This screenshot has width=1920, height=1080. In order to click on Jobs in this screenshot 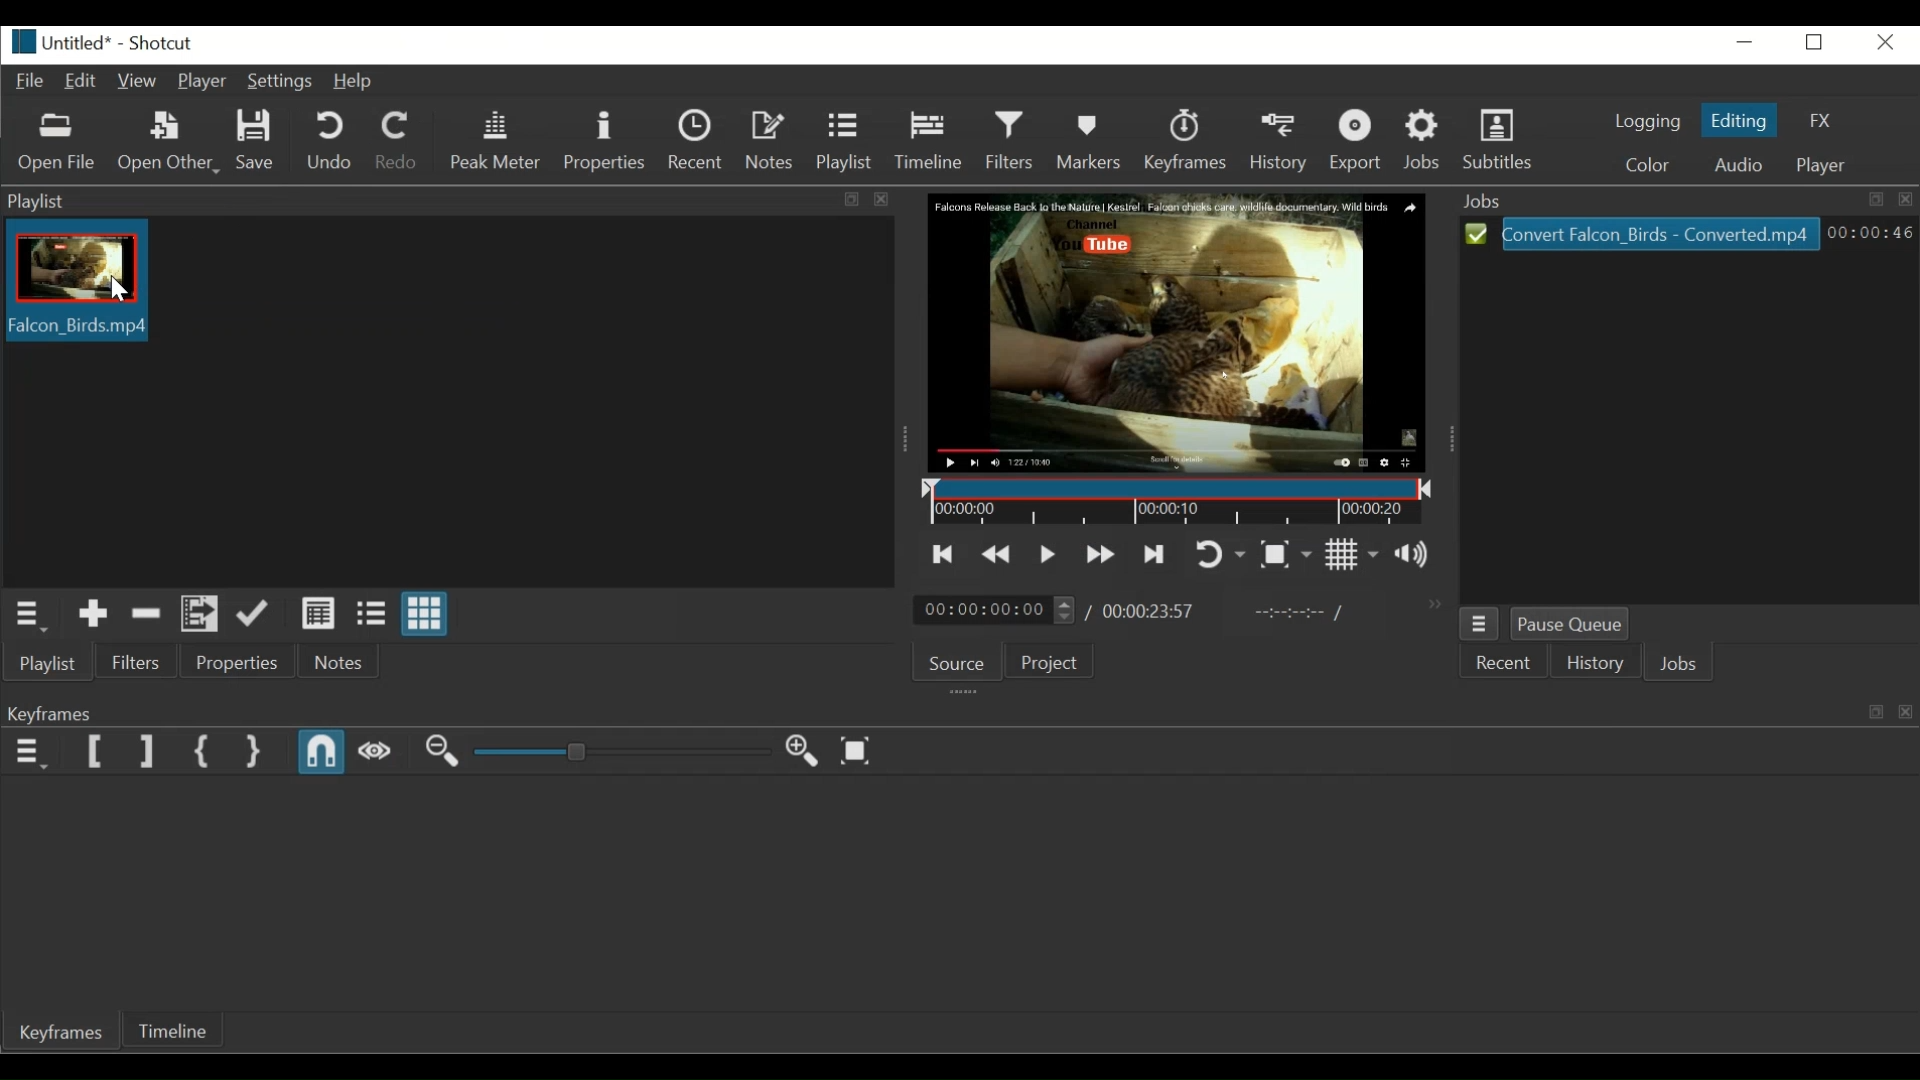, I will do `click(1423, 143)`.